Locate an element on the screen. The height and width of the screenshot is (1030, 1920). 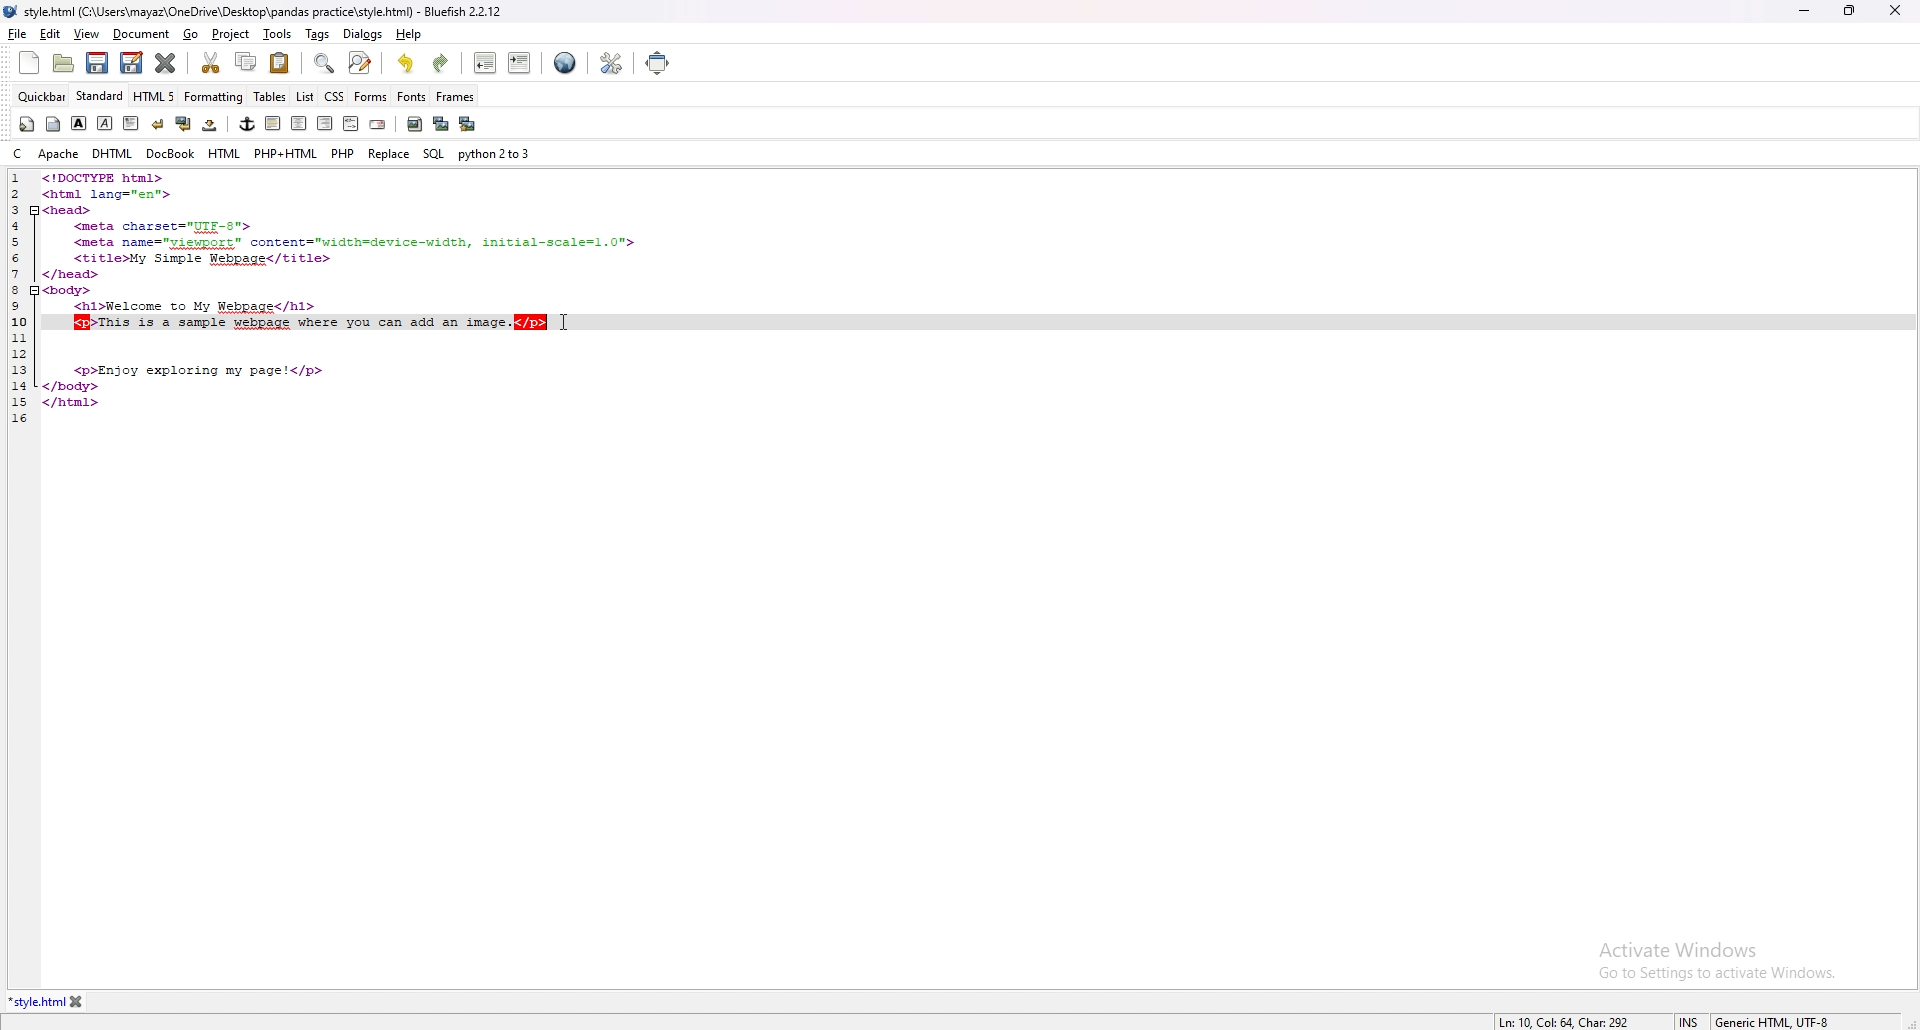
php+html is located at coordinates (287, 154).